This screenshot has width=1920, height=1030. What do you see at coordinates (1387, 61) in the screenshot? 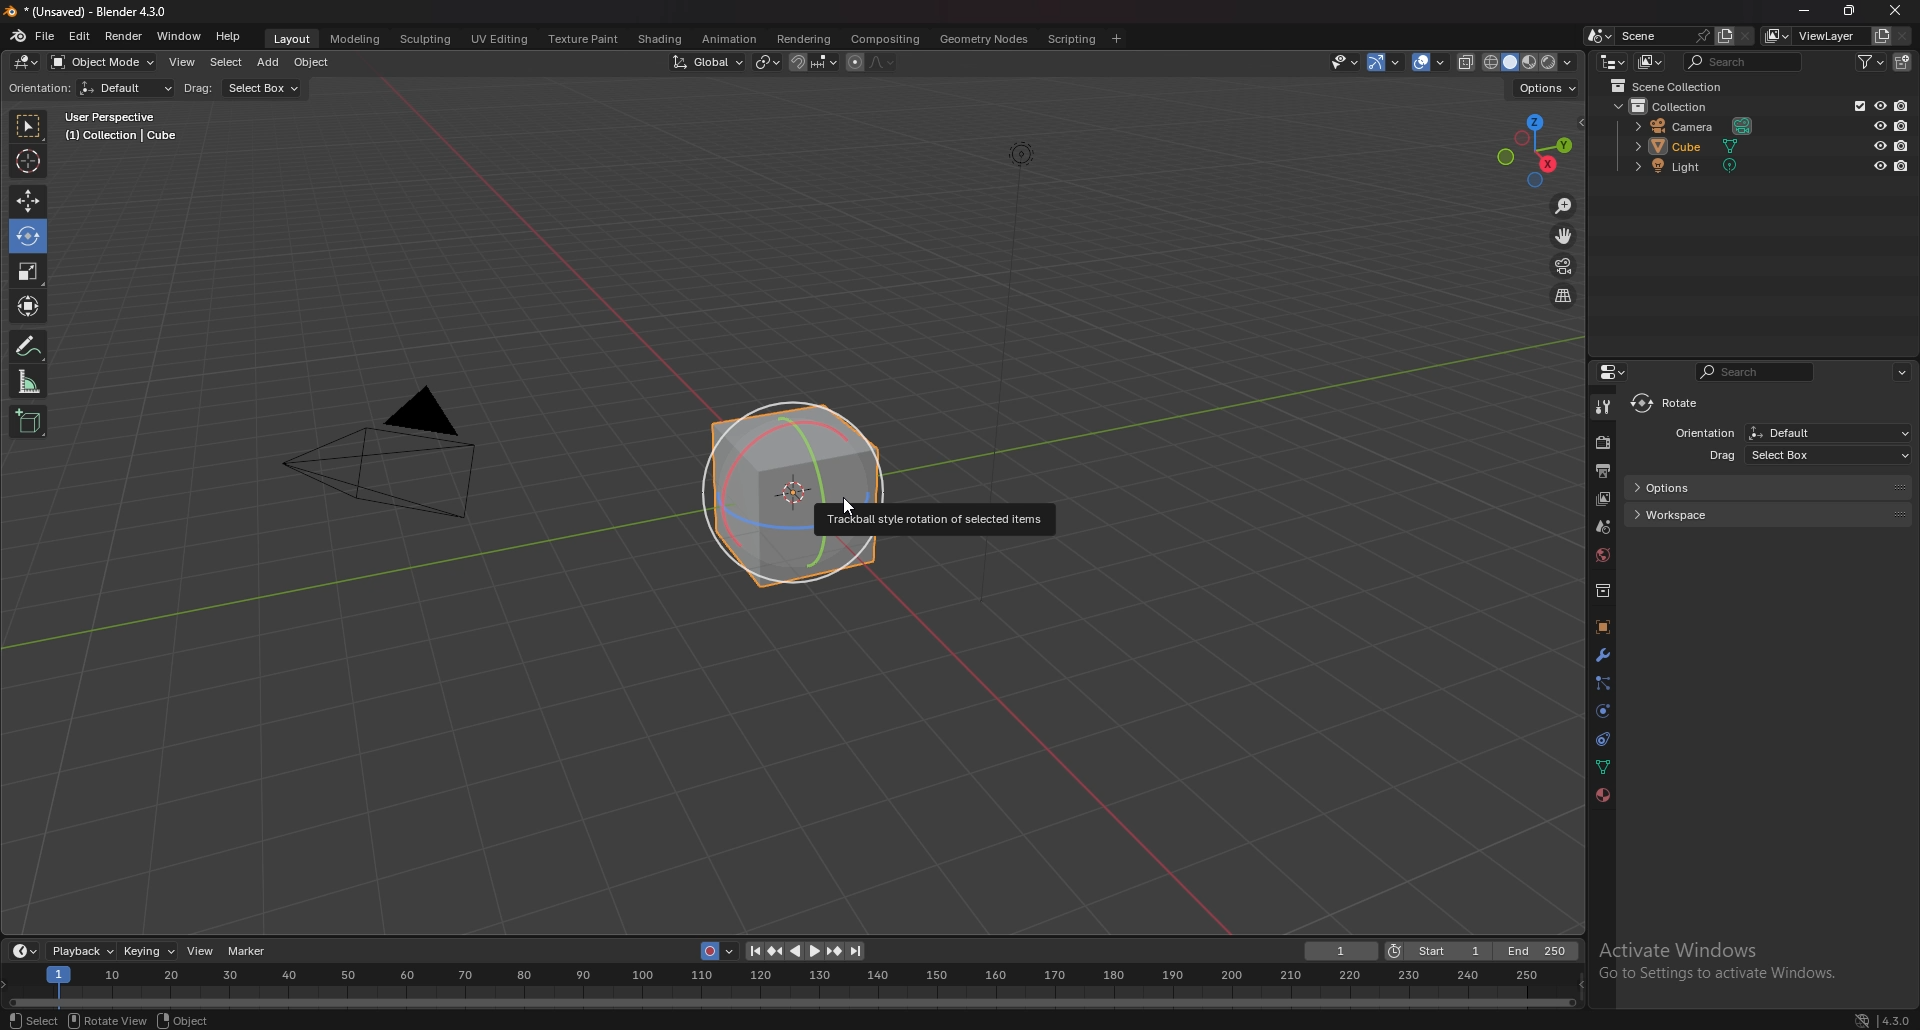
I see `gizmo` at bounding box center [1387, 61].